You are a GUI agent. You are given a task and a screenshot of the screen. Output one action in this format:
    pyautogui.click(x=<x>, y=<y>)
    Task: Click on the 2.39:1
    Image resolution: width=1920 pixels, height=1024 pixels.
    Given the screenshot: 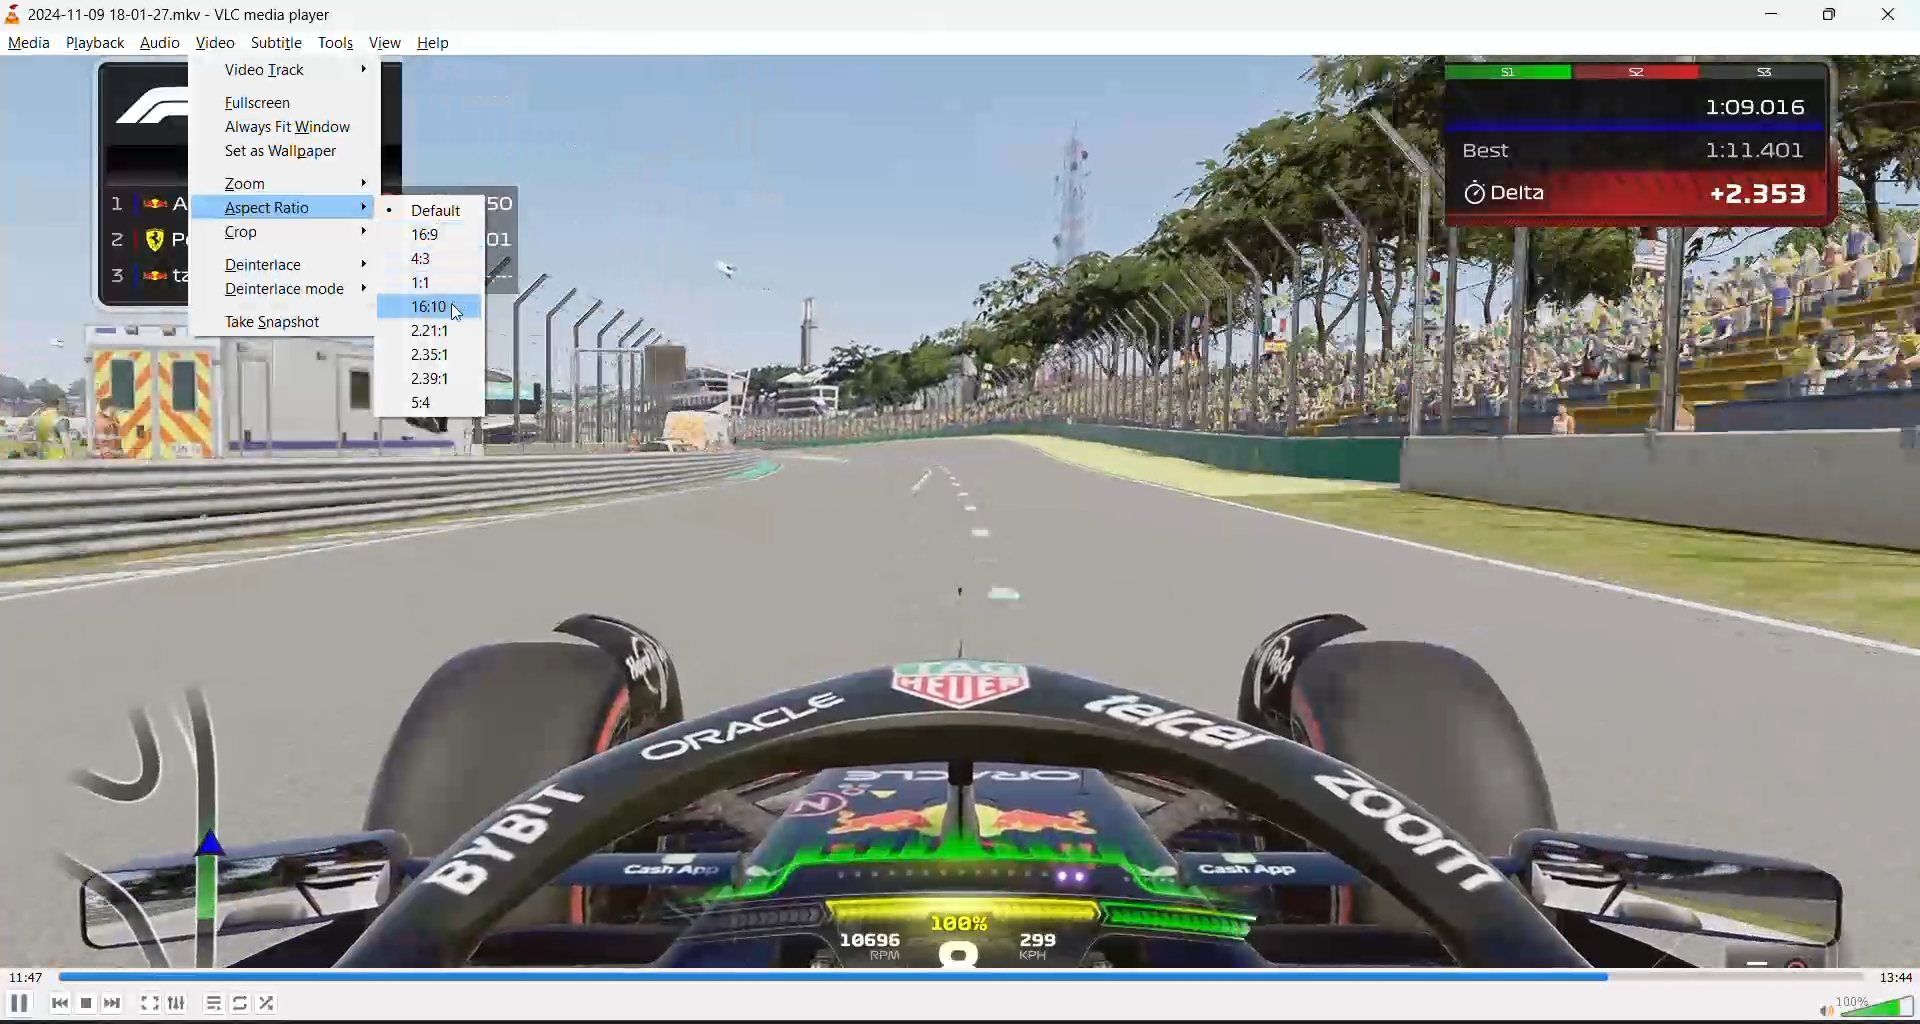 What is the action you would take?
    pyautogui.click(x=433, y=379)
    